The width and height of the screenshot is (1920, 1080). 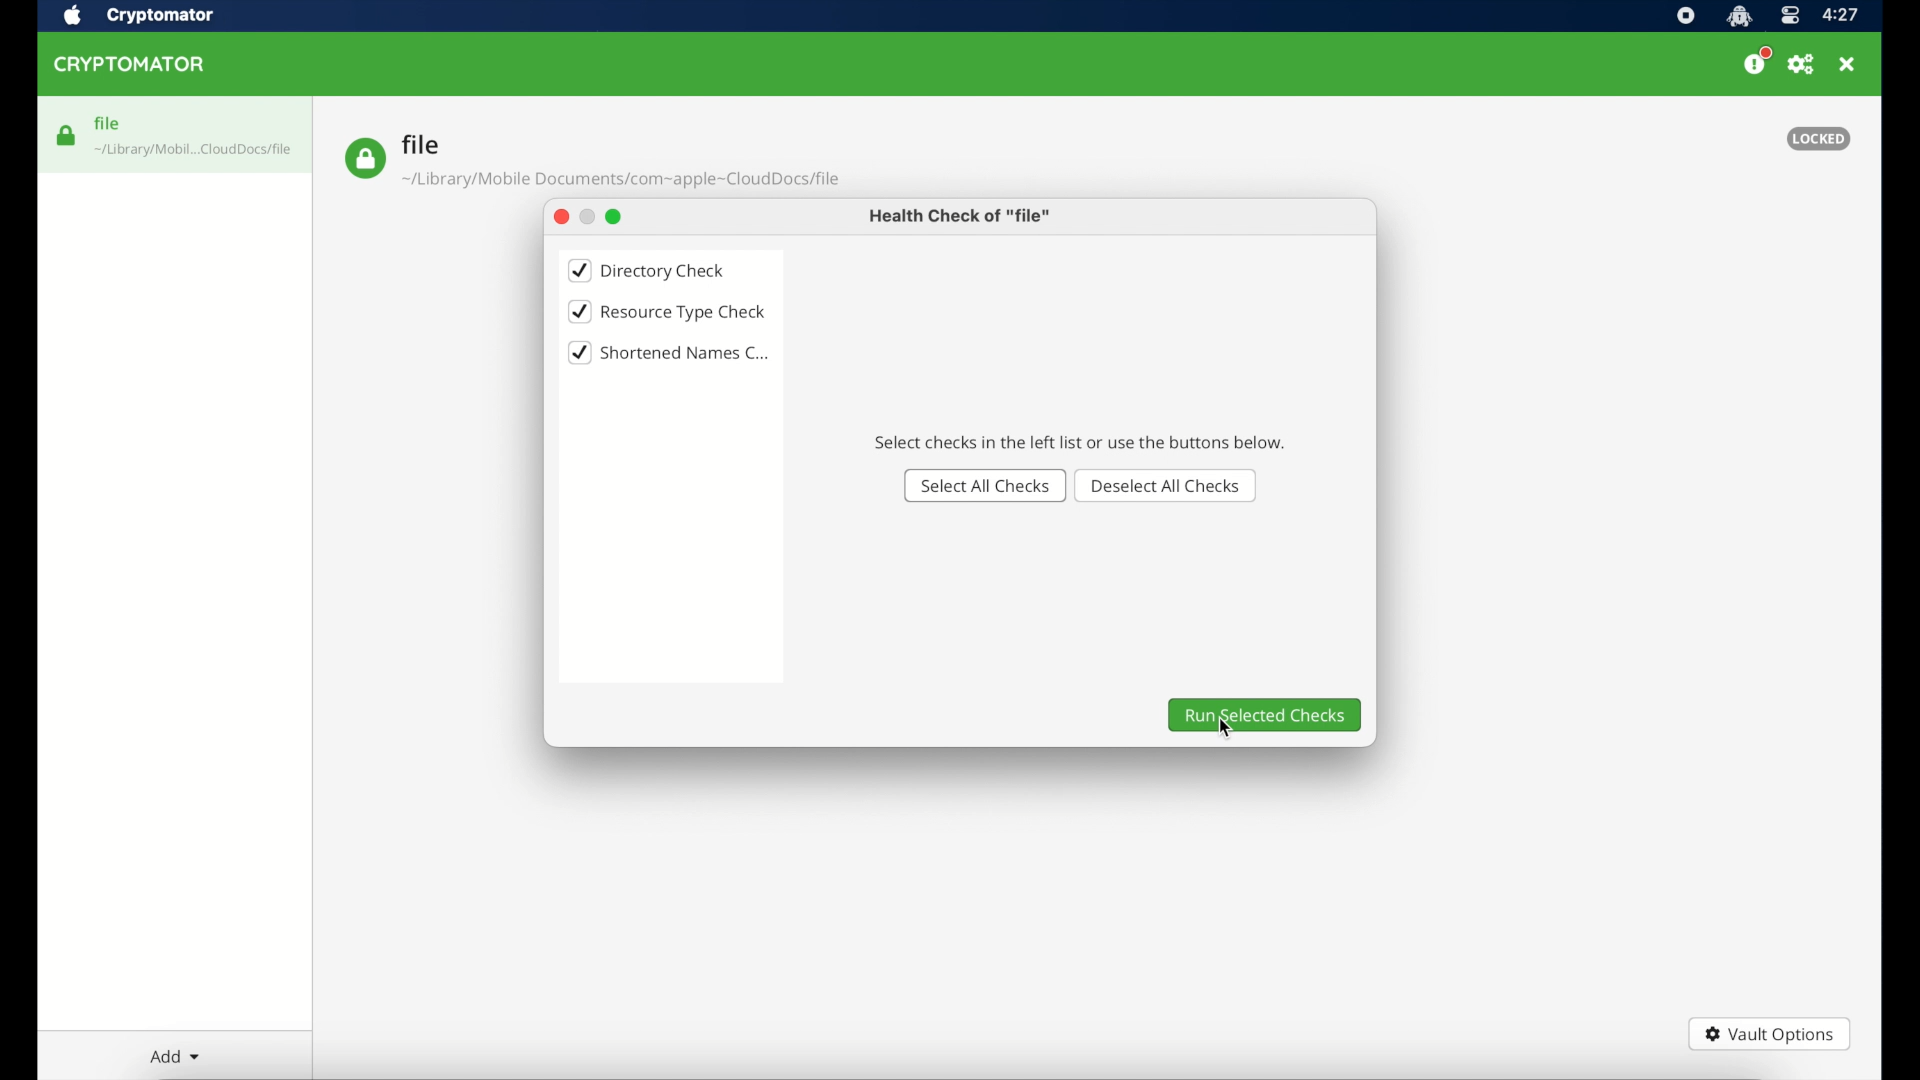 What do you see at coordinates (133, 65) in the screenshot?
I see `cryptomator` at bounding box center [133, 65].